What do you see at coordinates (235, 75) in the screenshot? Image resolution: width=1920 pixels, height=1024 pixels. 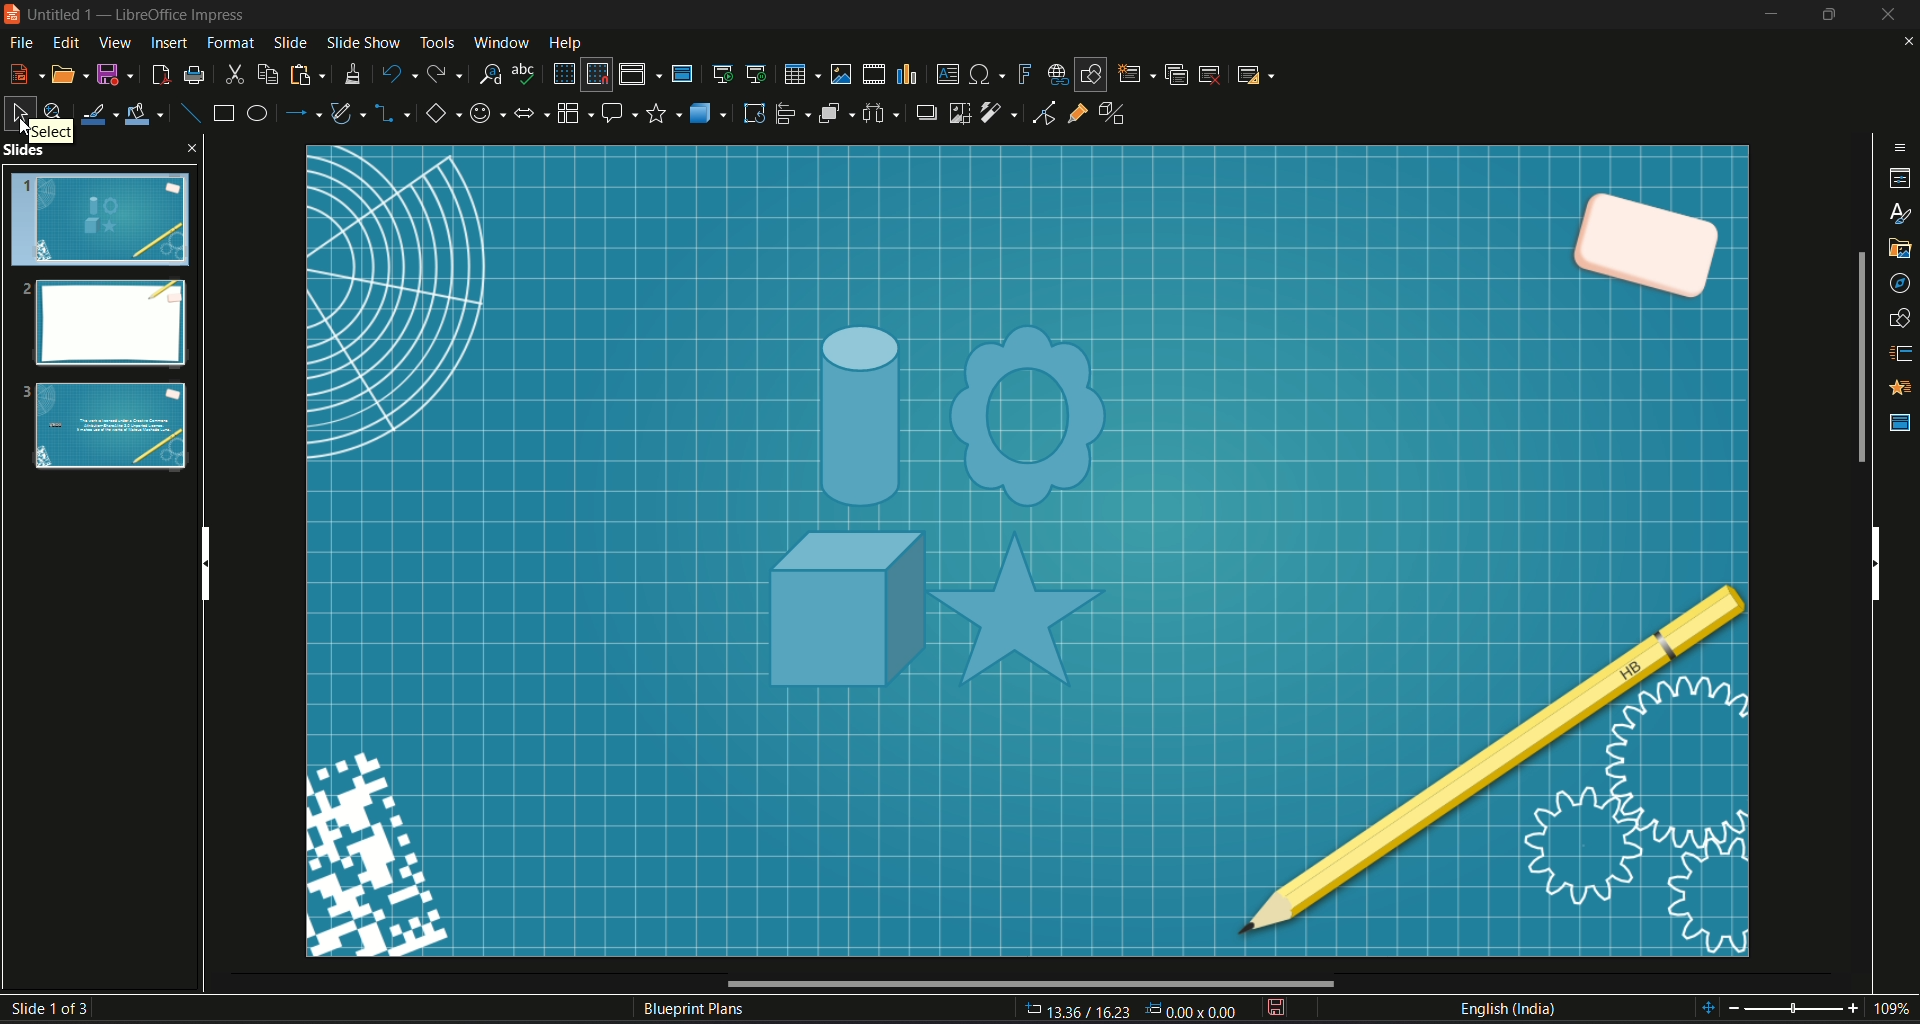 I see `cut` at bounding box center [235, 75].